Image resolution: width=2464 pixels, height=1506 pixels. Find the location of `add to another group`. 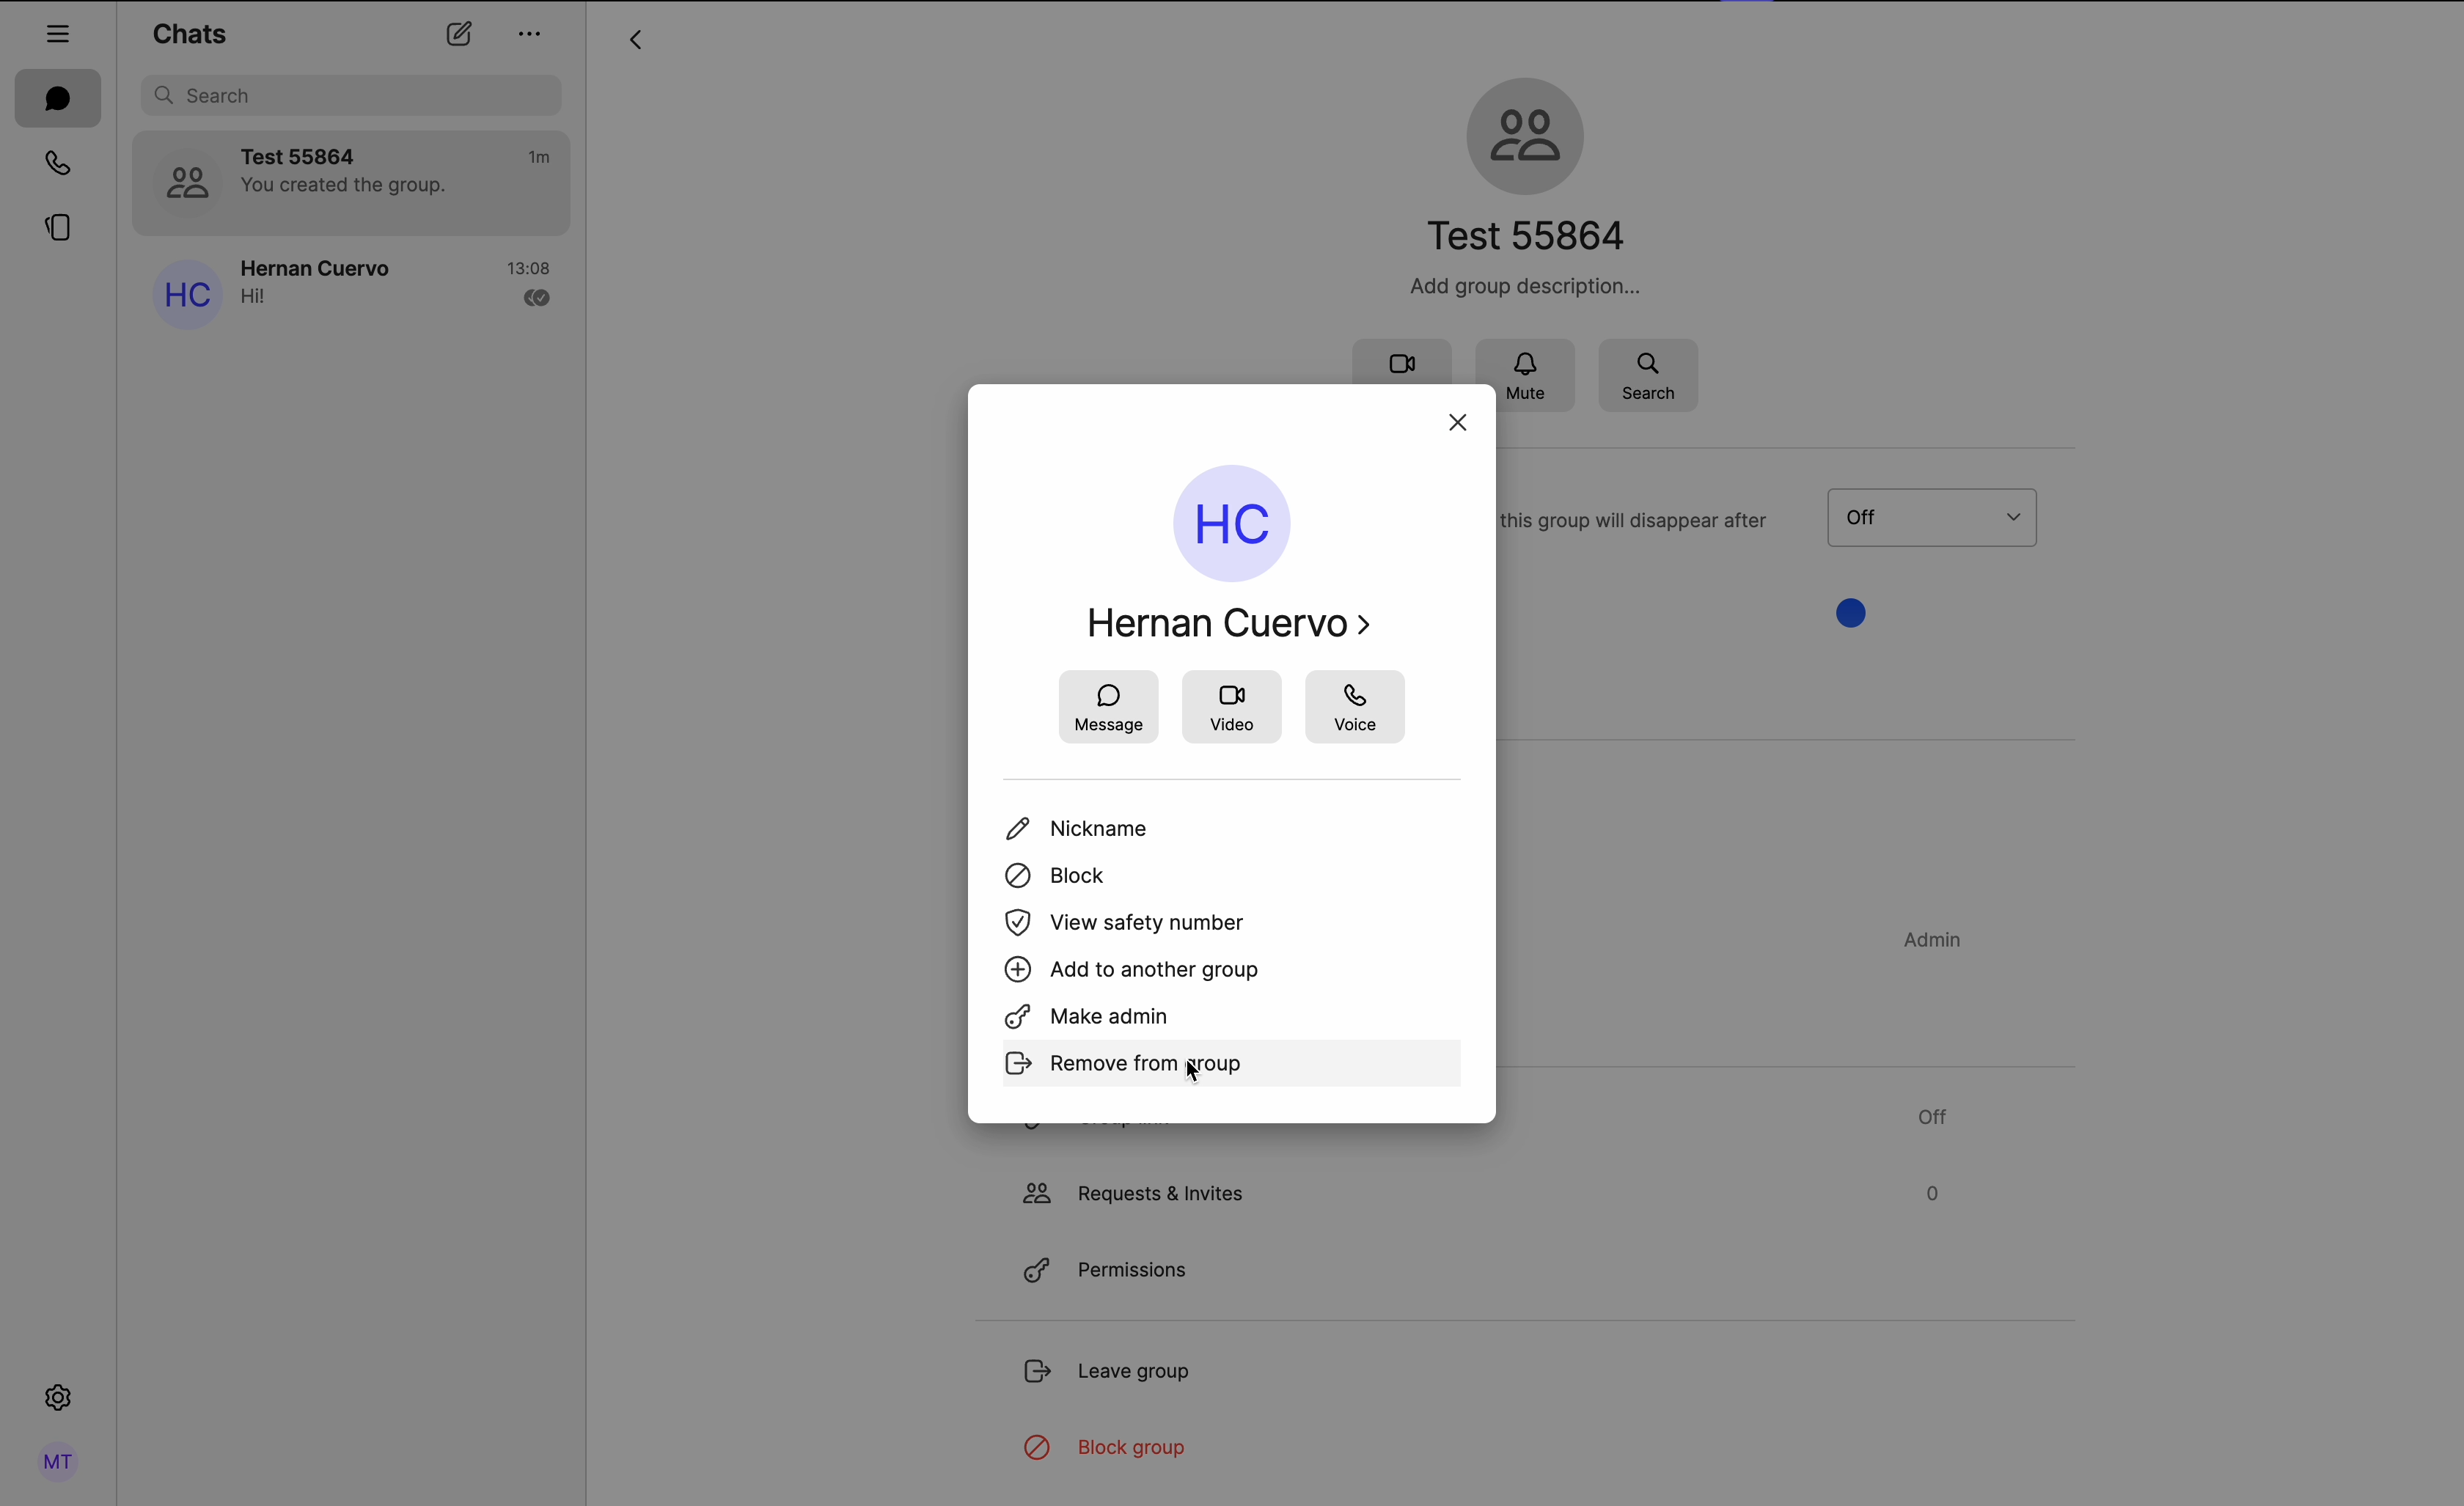

add to another group is located at coordinates (1136, 972).